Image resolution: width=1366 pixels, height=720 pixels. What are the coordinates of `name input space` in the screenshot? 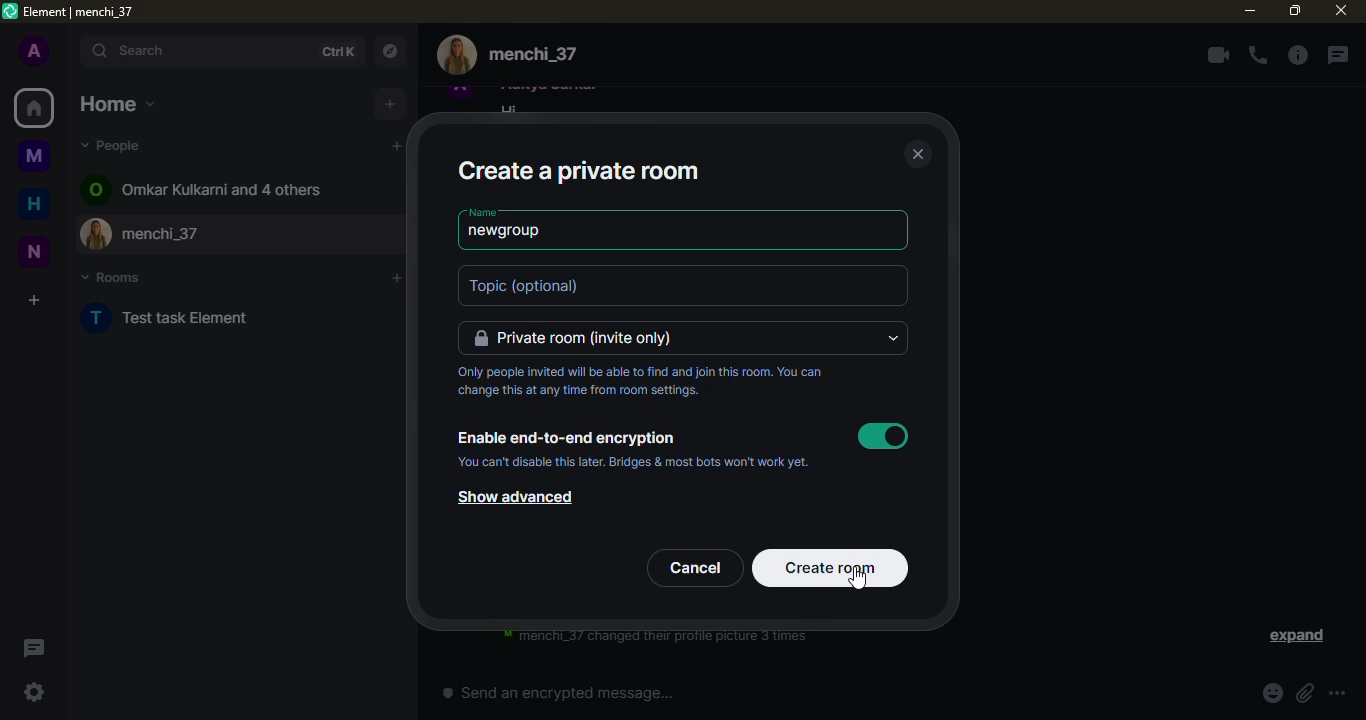 It's located at (725, 234).